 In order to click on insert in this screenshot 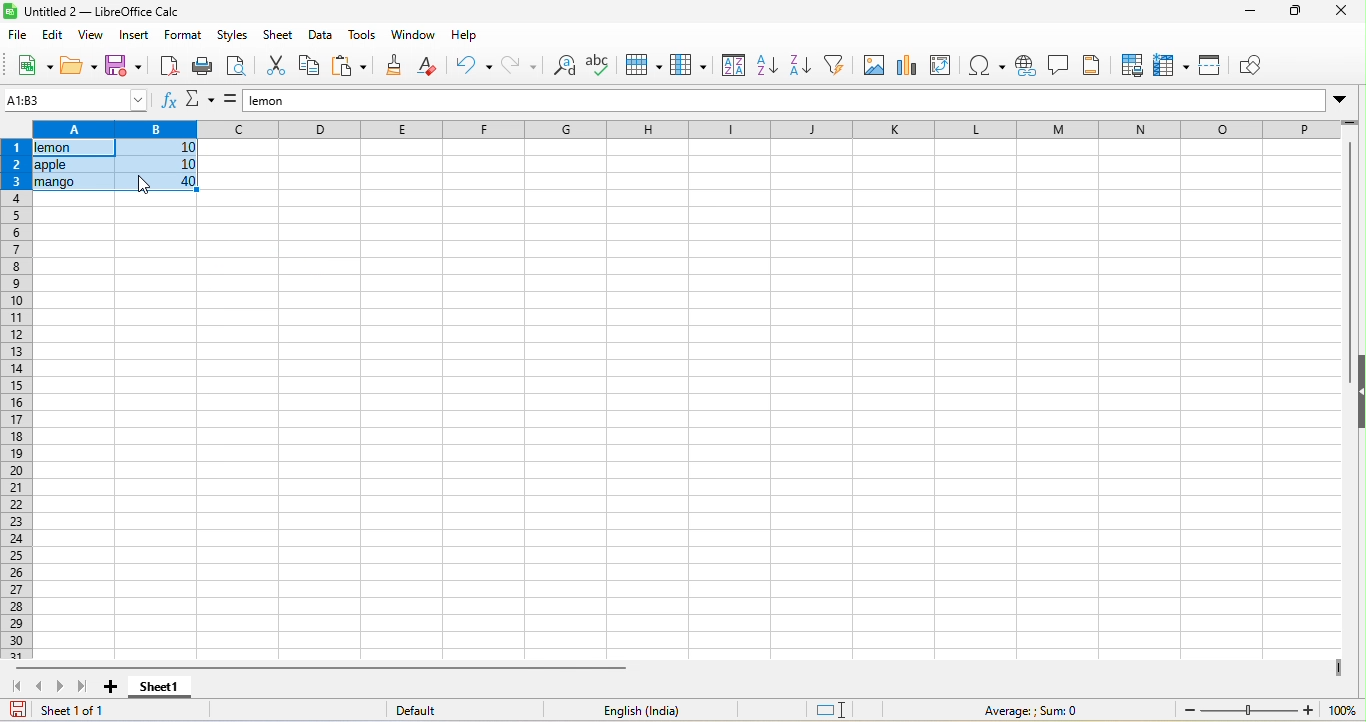, I will do `click(138, 37)`.